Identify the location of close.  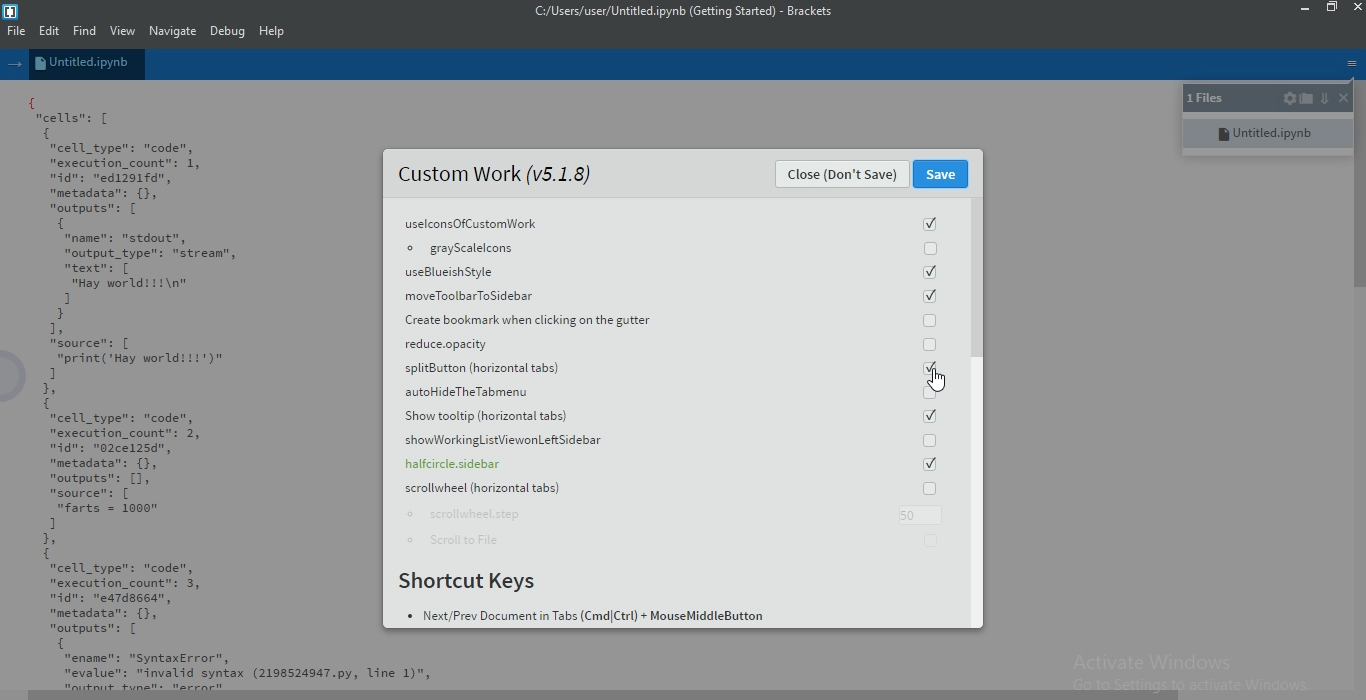
(1342, 98).